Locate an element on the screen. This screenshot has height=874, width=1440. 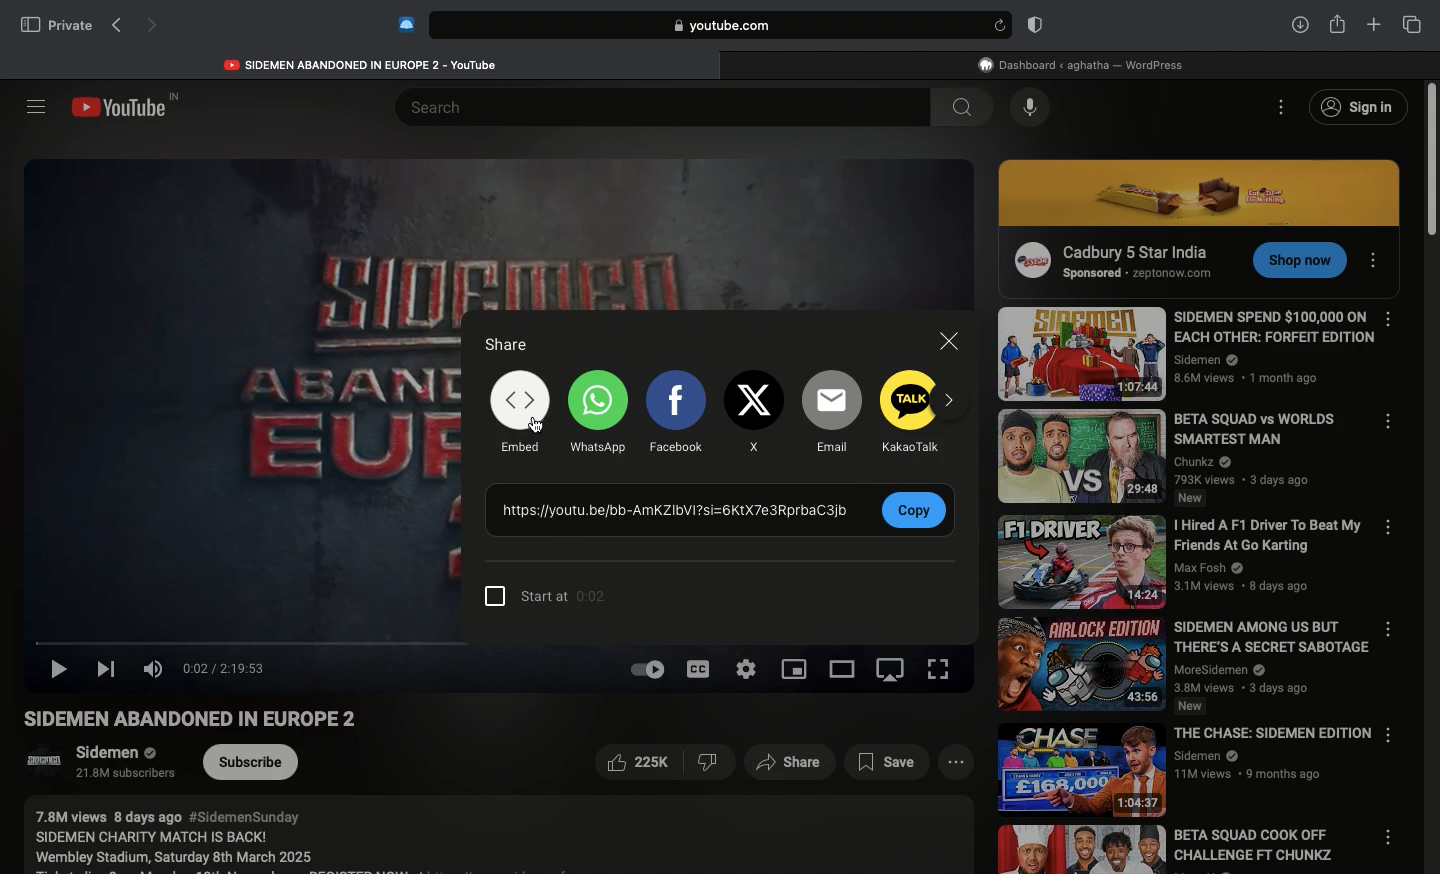
Description is located at coordinates (491, 835).